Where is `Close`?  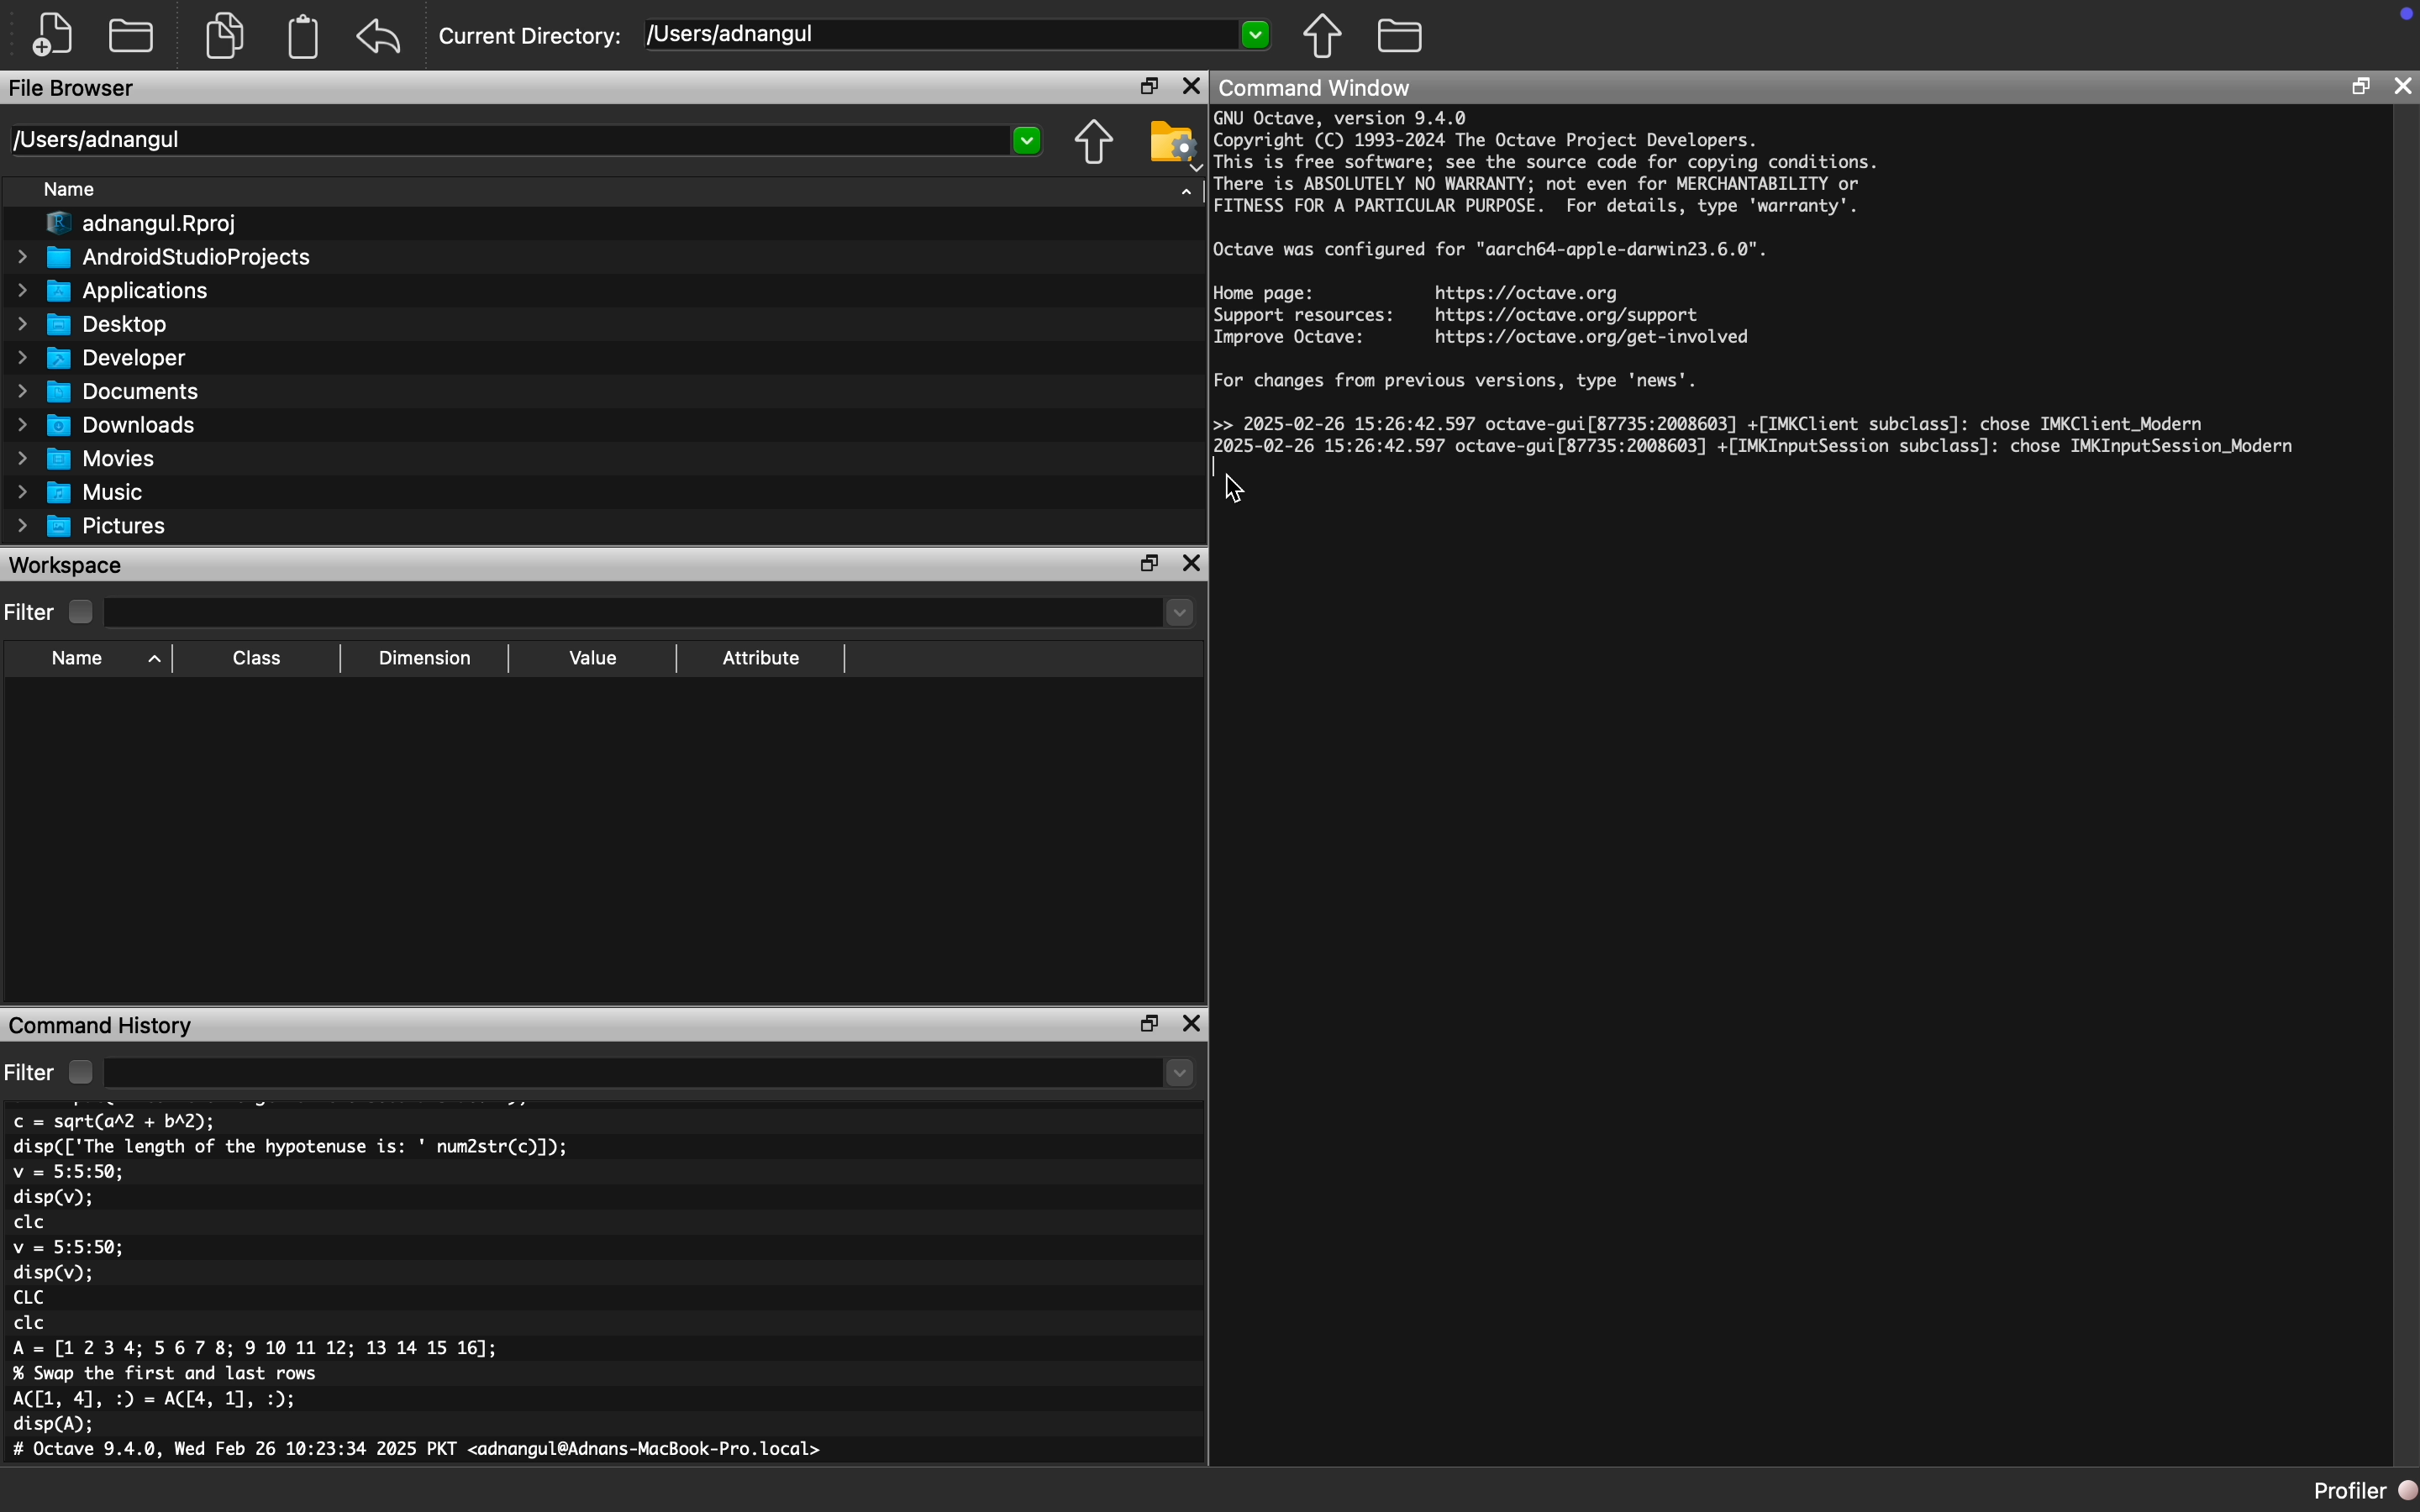 Close is located at coordinates (1193, 1024).